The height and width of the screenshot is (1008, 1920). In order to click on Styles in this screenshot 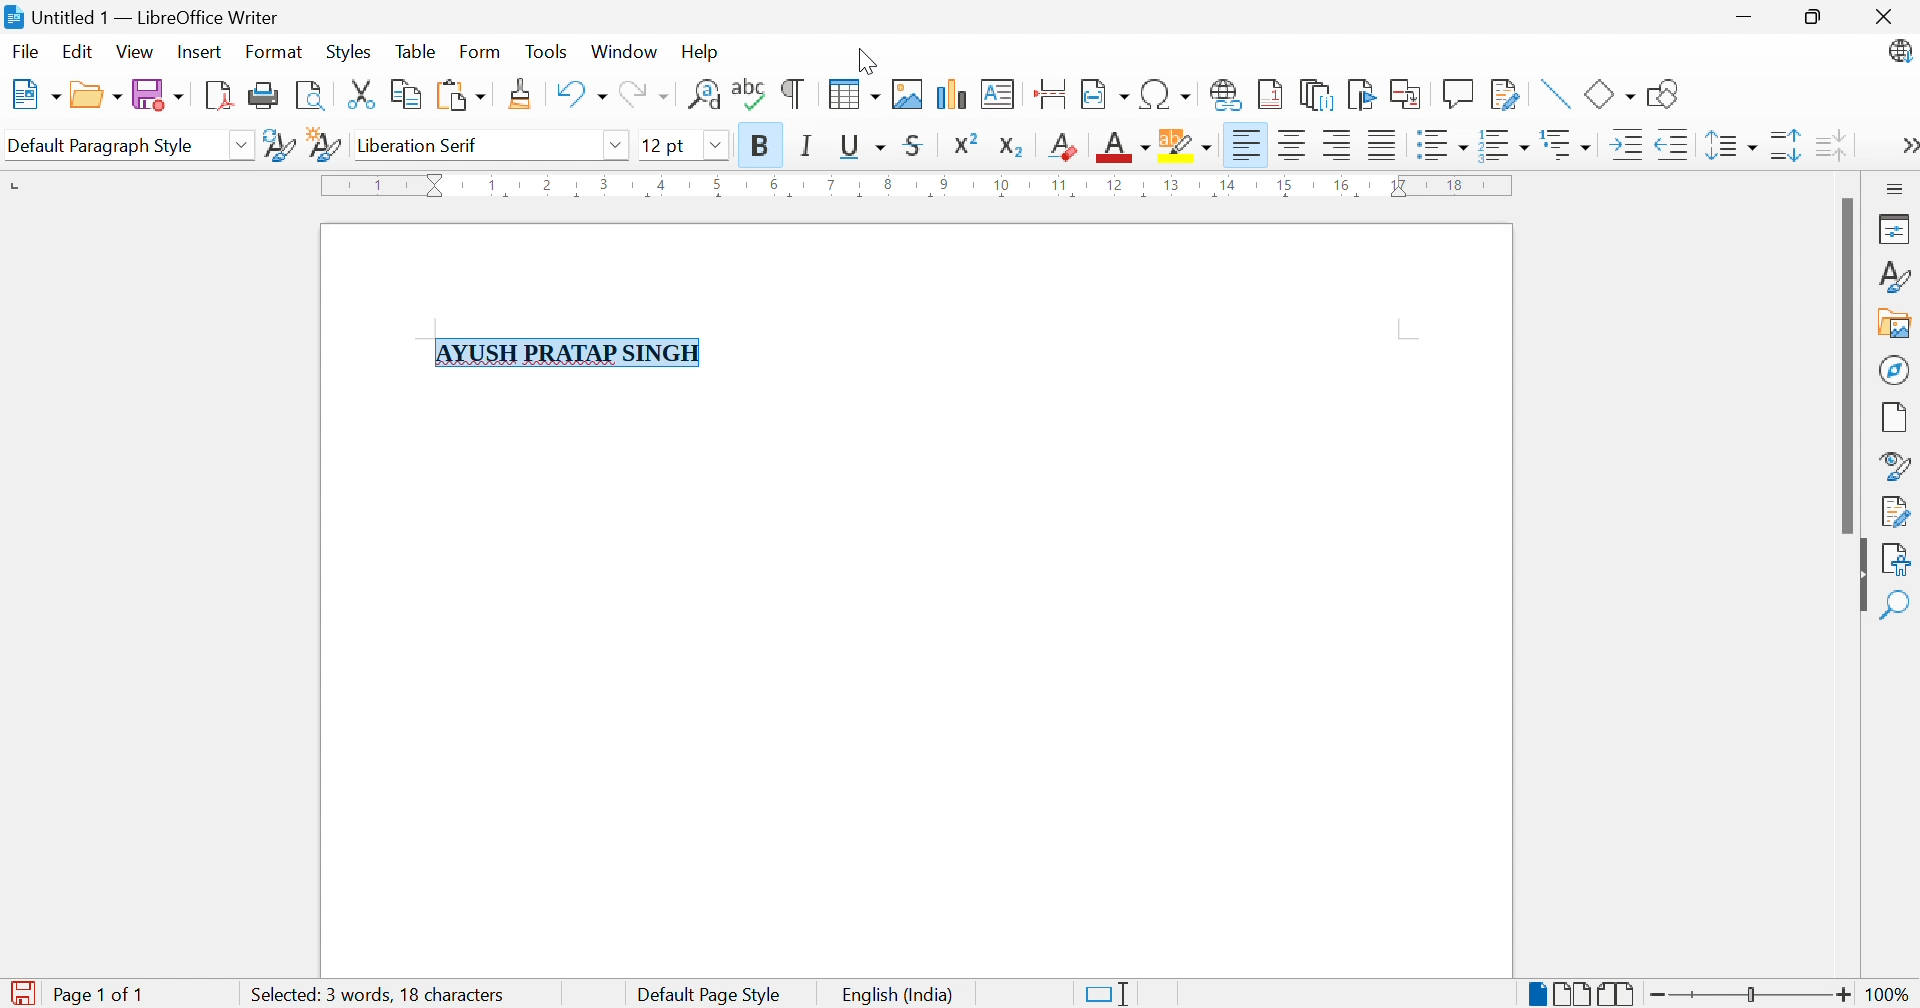, I will do `click(1898, 279)`.